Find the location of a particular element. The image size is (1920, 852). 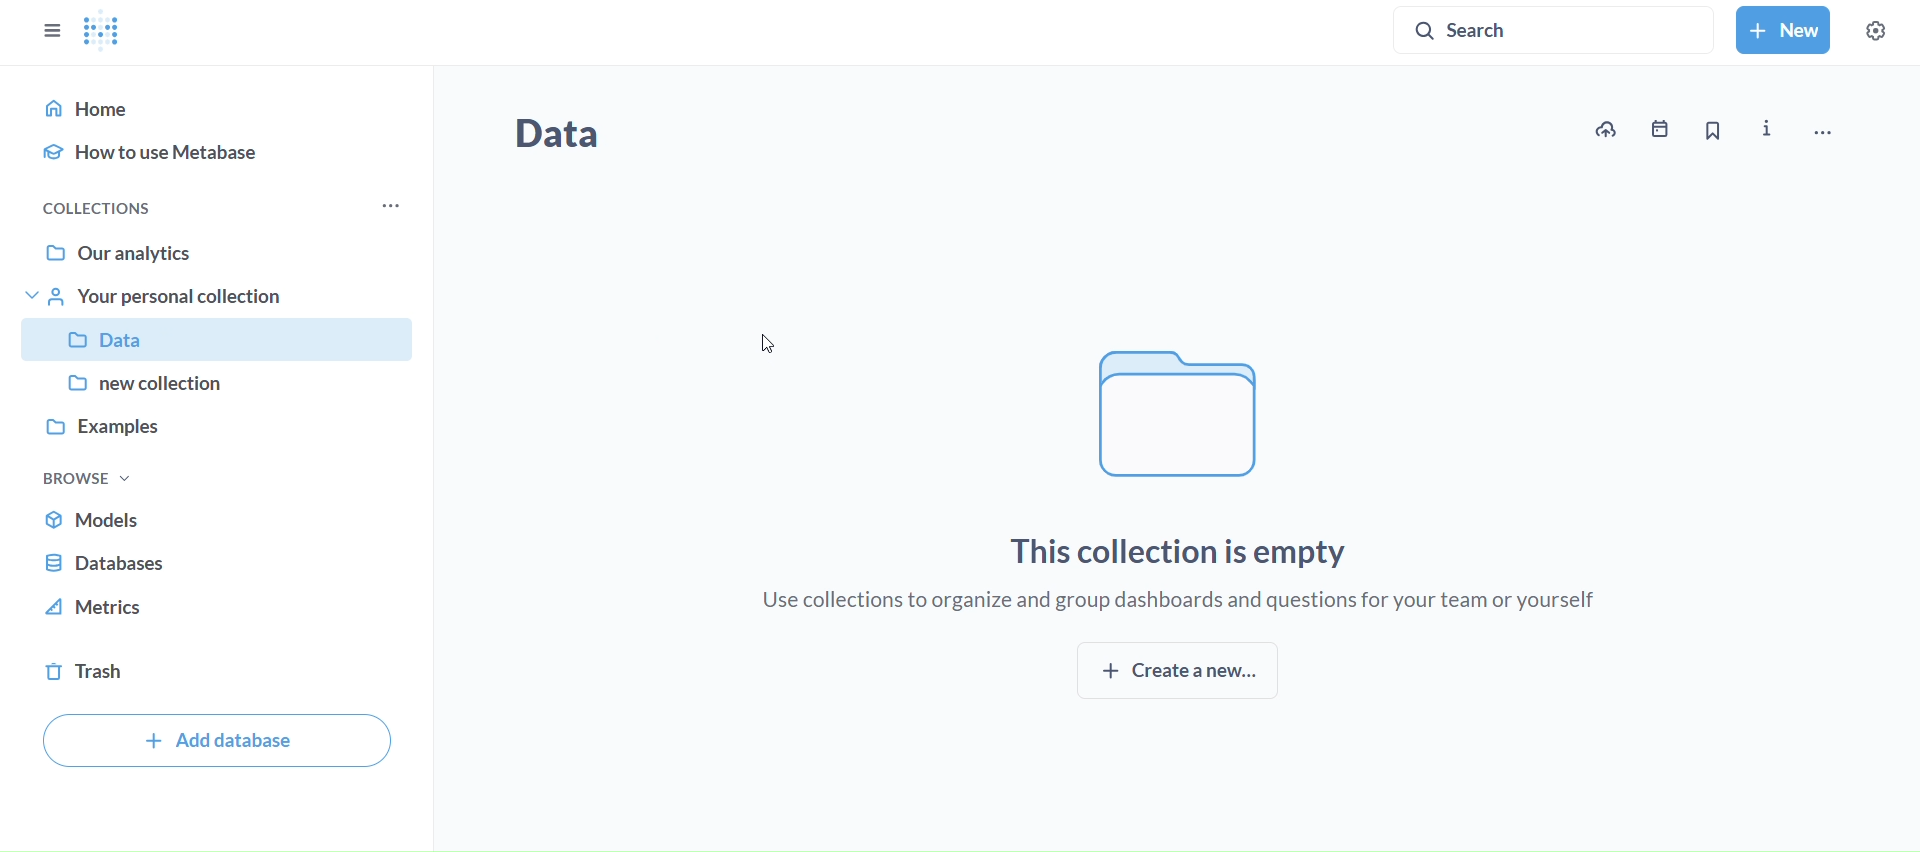

 Data is located at coordinates (226, 343).